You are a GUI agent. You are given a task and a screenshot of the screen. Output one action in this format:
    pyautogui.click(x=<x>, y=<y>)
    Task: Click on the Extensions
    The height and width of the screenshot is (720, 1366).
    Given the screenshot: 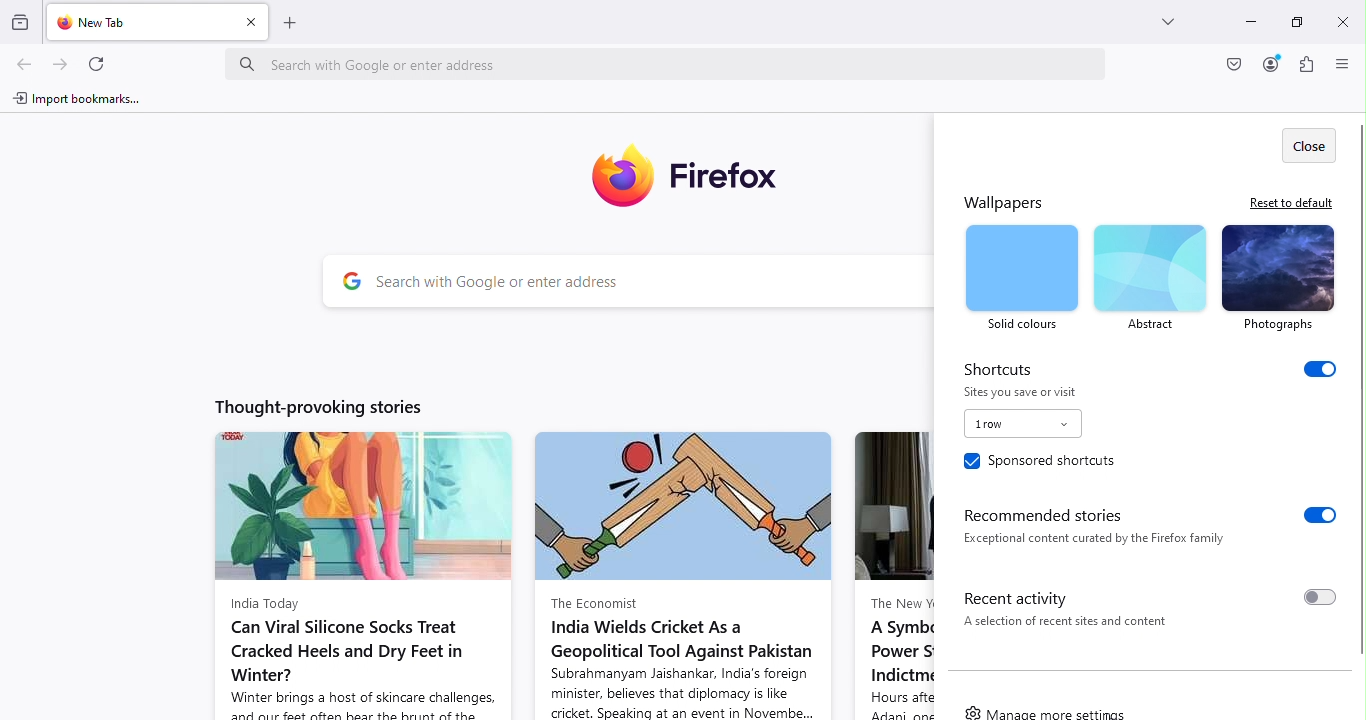 What is the action you would take?
    pyautogui.click(x=1307, y=64)
    